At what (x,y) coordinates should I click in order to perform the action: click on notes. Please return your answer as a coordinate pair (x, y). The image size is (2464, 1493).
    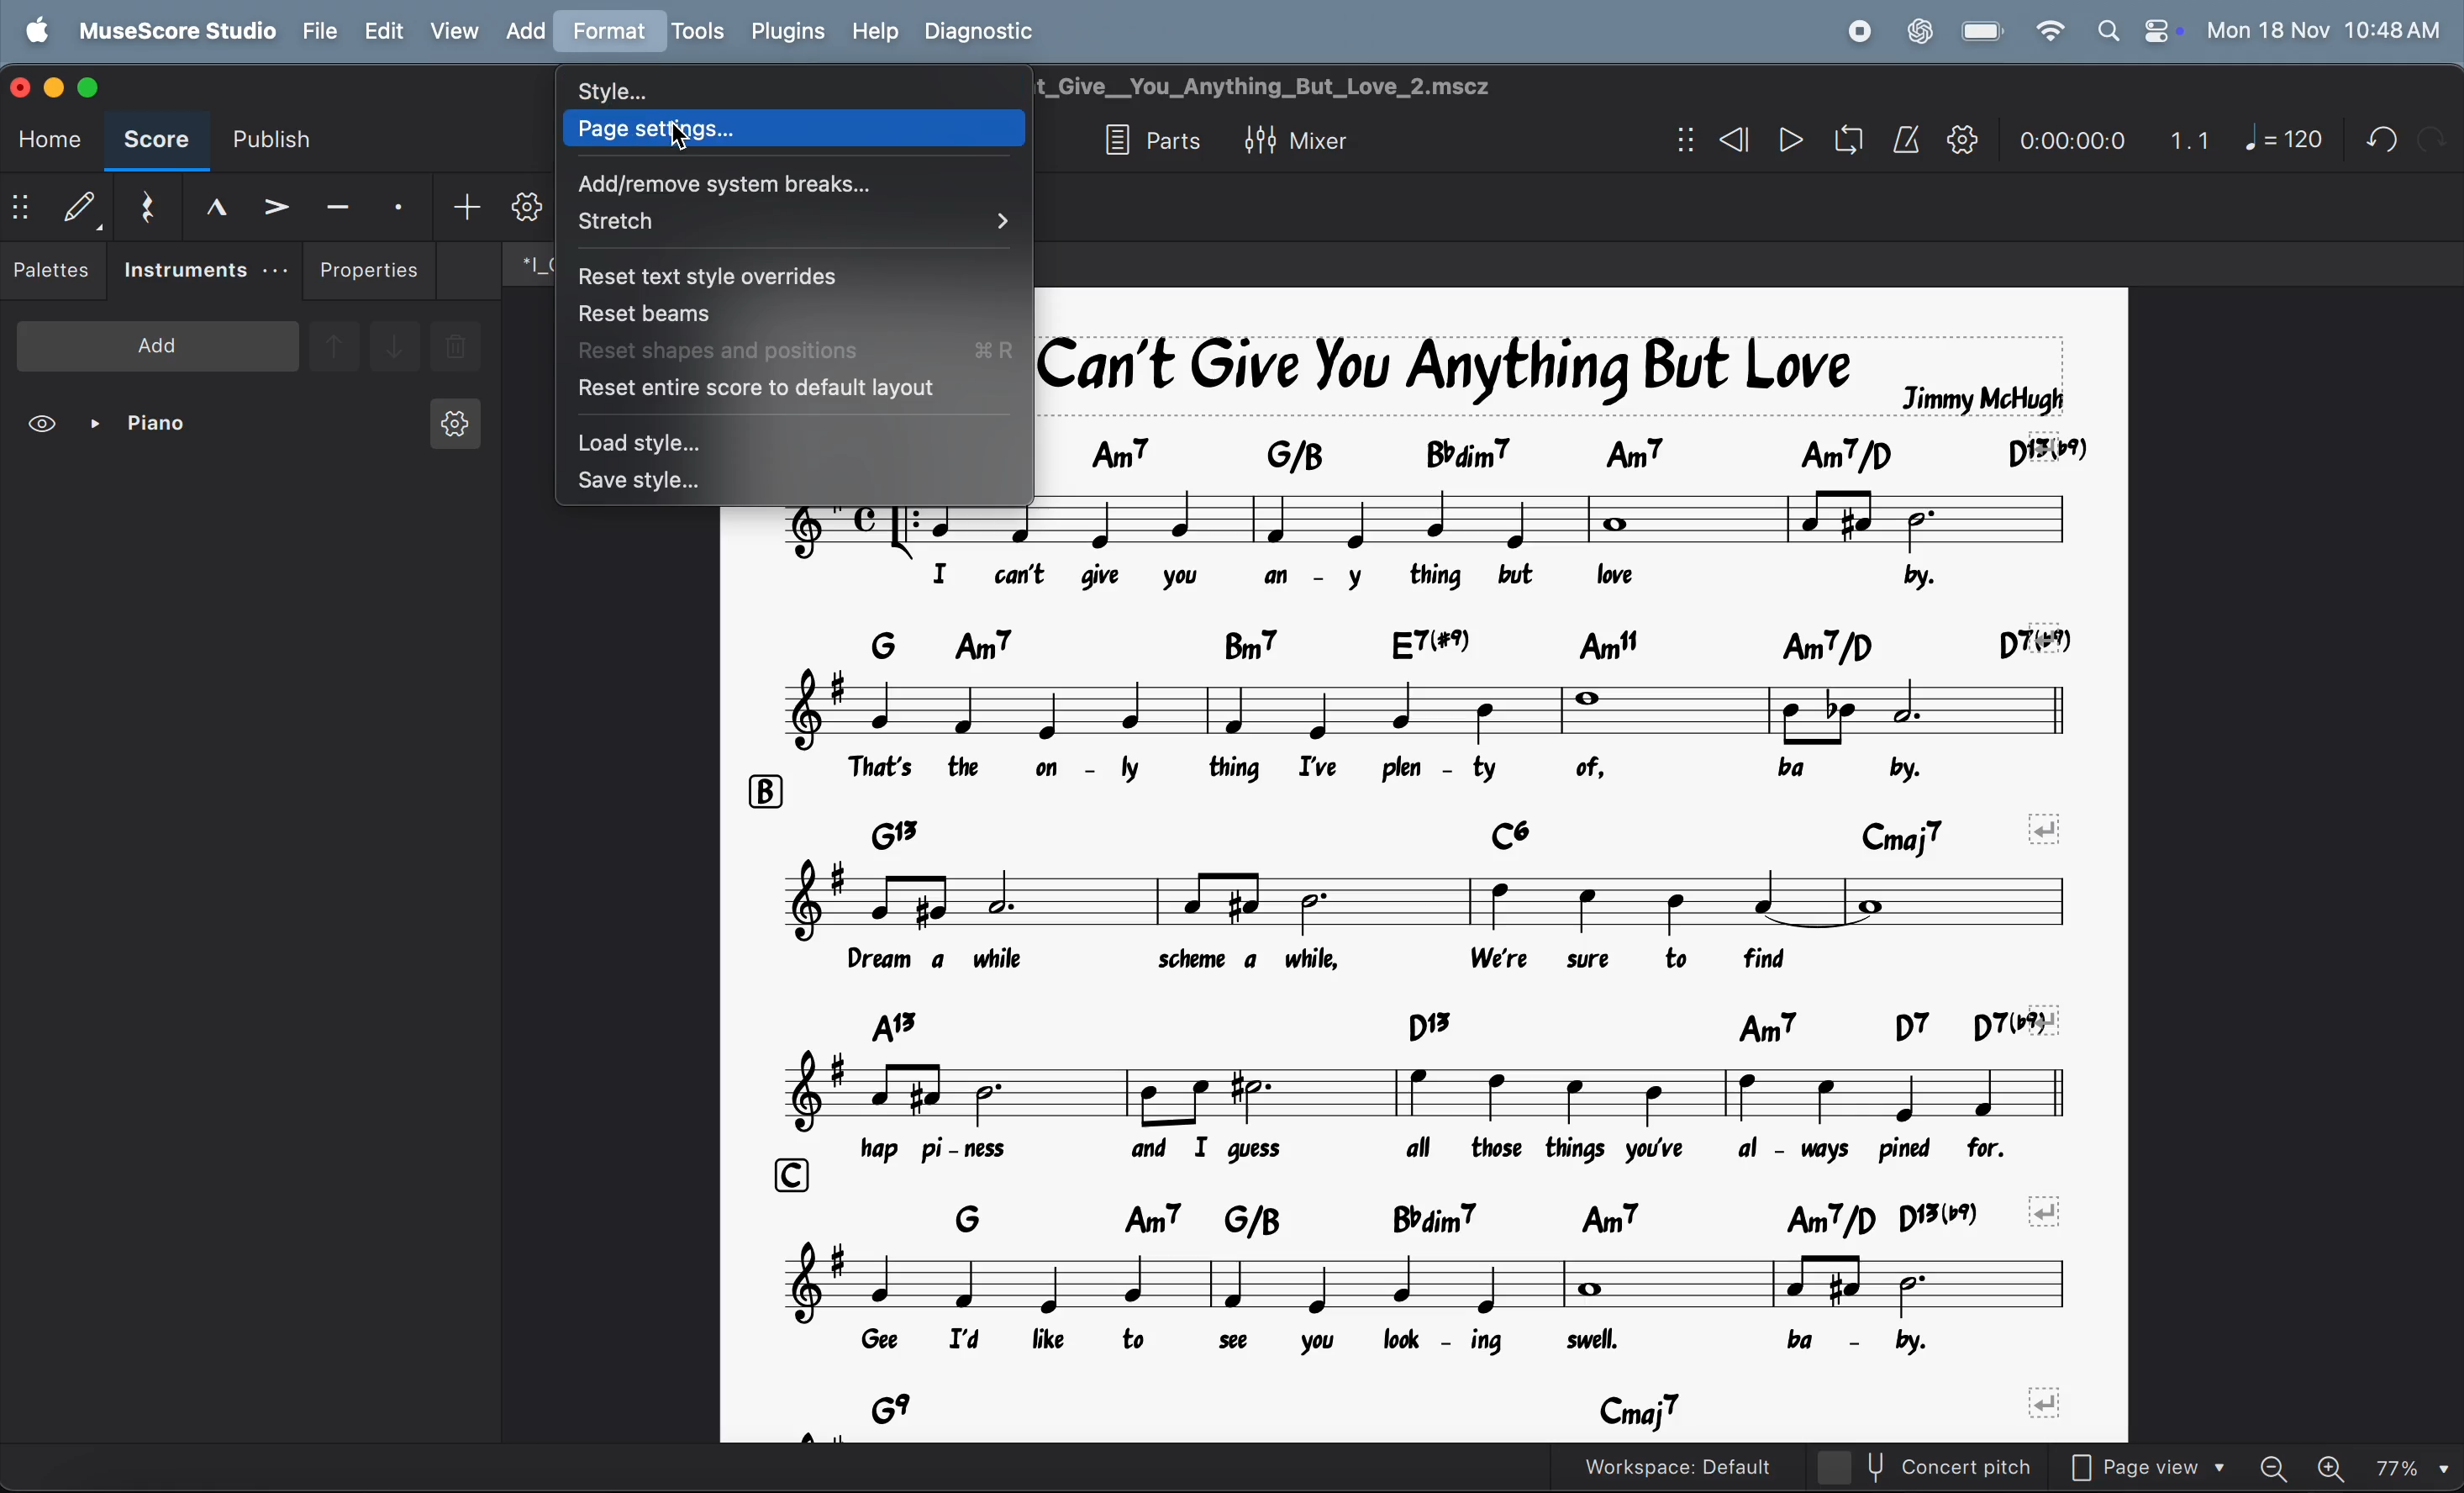
    Looking at the image, I should click on (1434, 1090).